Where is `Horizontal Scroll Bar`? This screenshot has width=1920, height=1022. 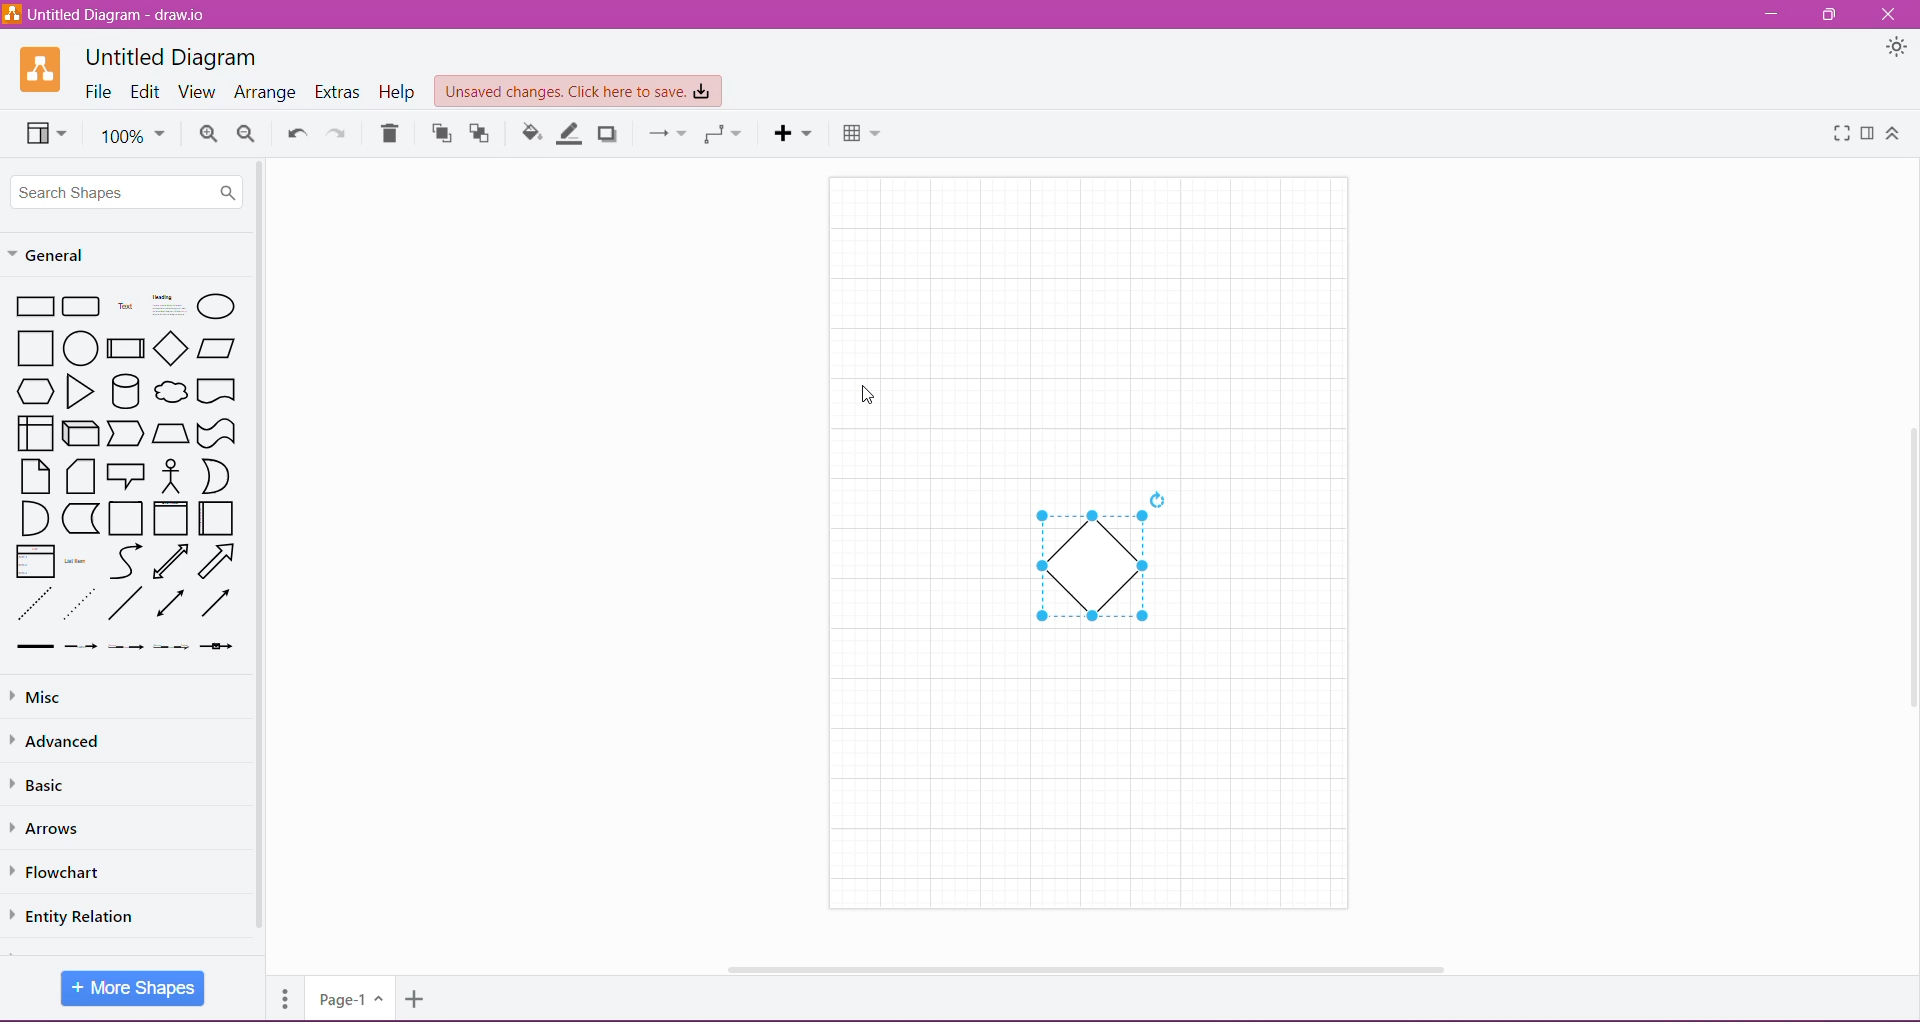 Horizontal Scroll Bar is located at coordinates (1083, 968).